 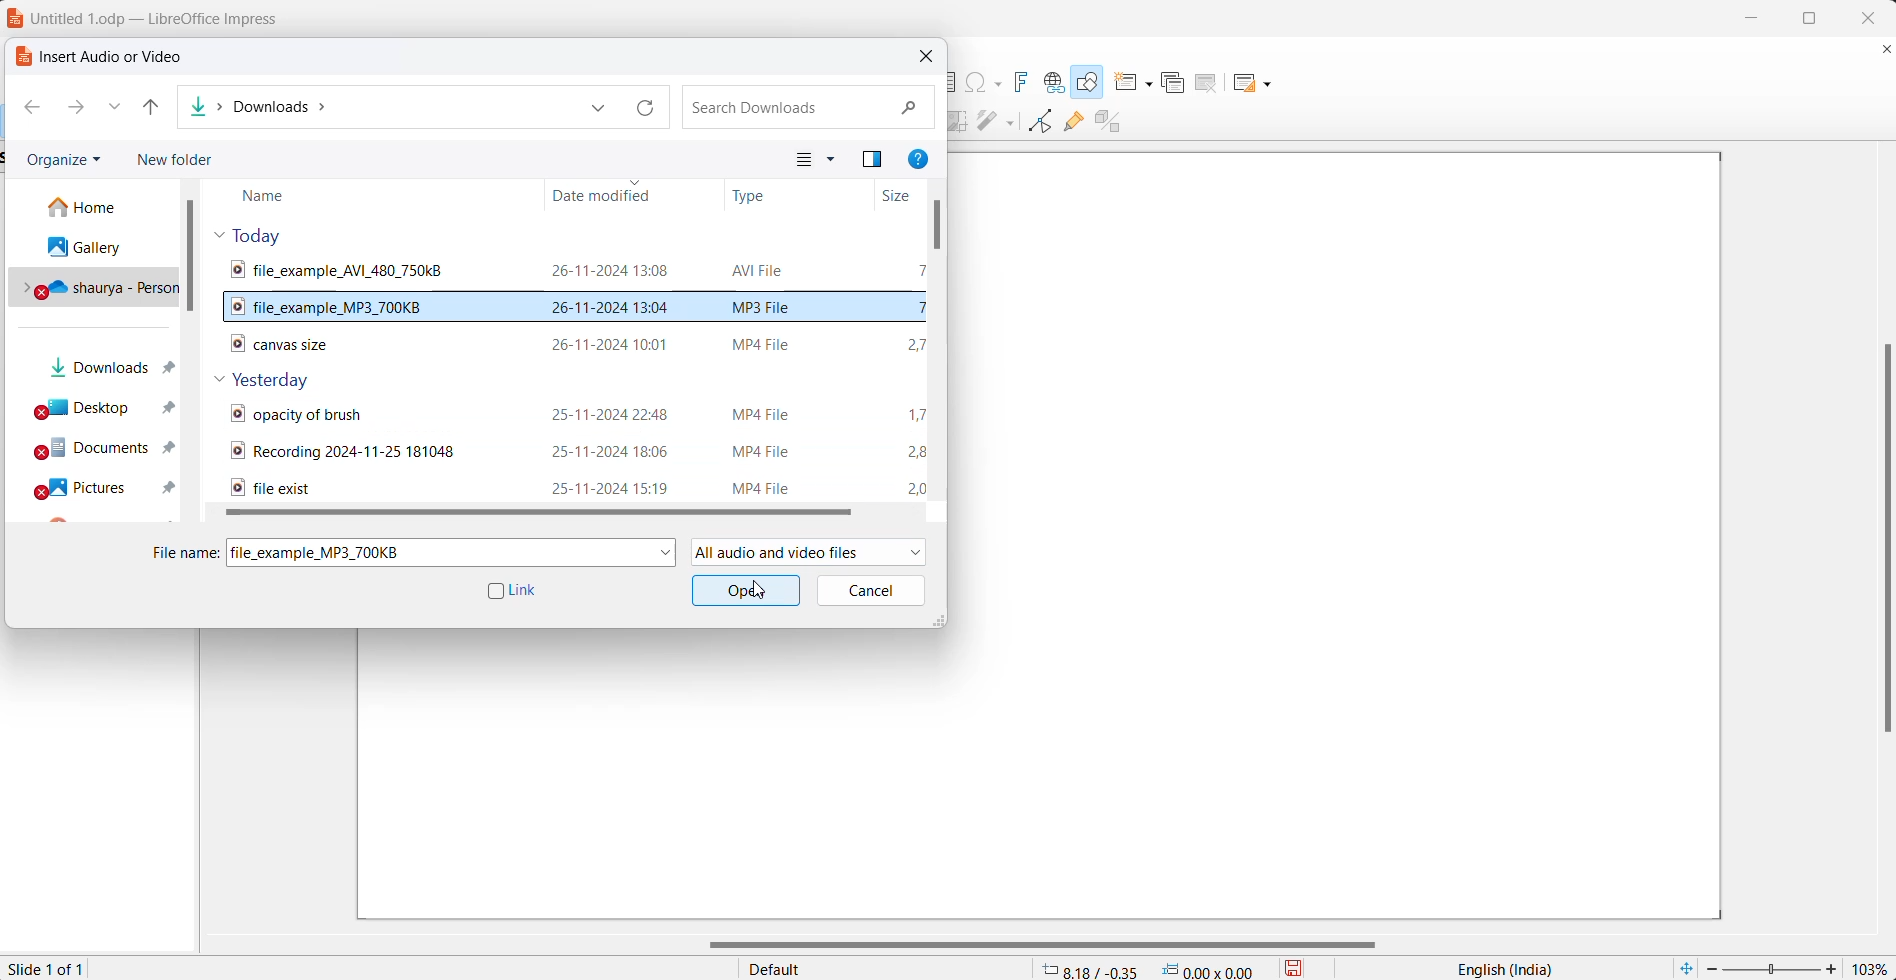 What do you see at coordinates (200, 254) in the screenshot?
I see `vertical scroll bar` at bounding box center [200, 254].